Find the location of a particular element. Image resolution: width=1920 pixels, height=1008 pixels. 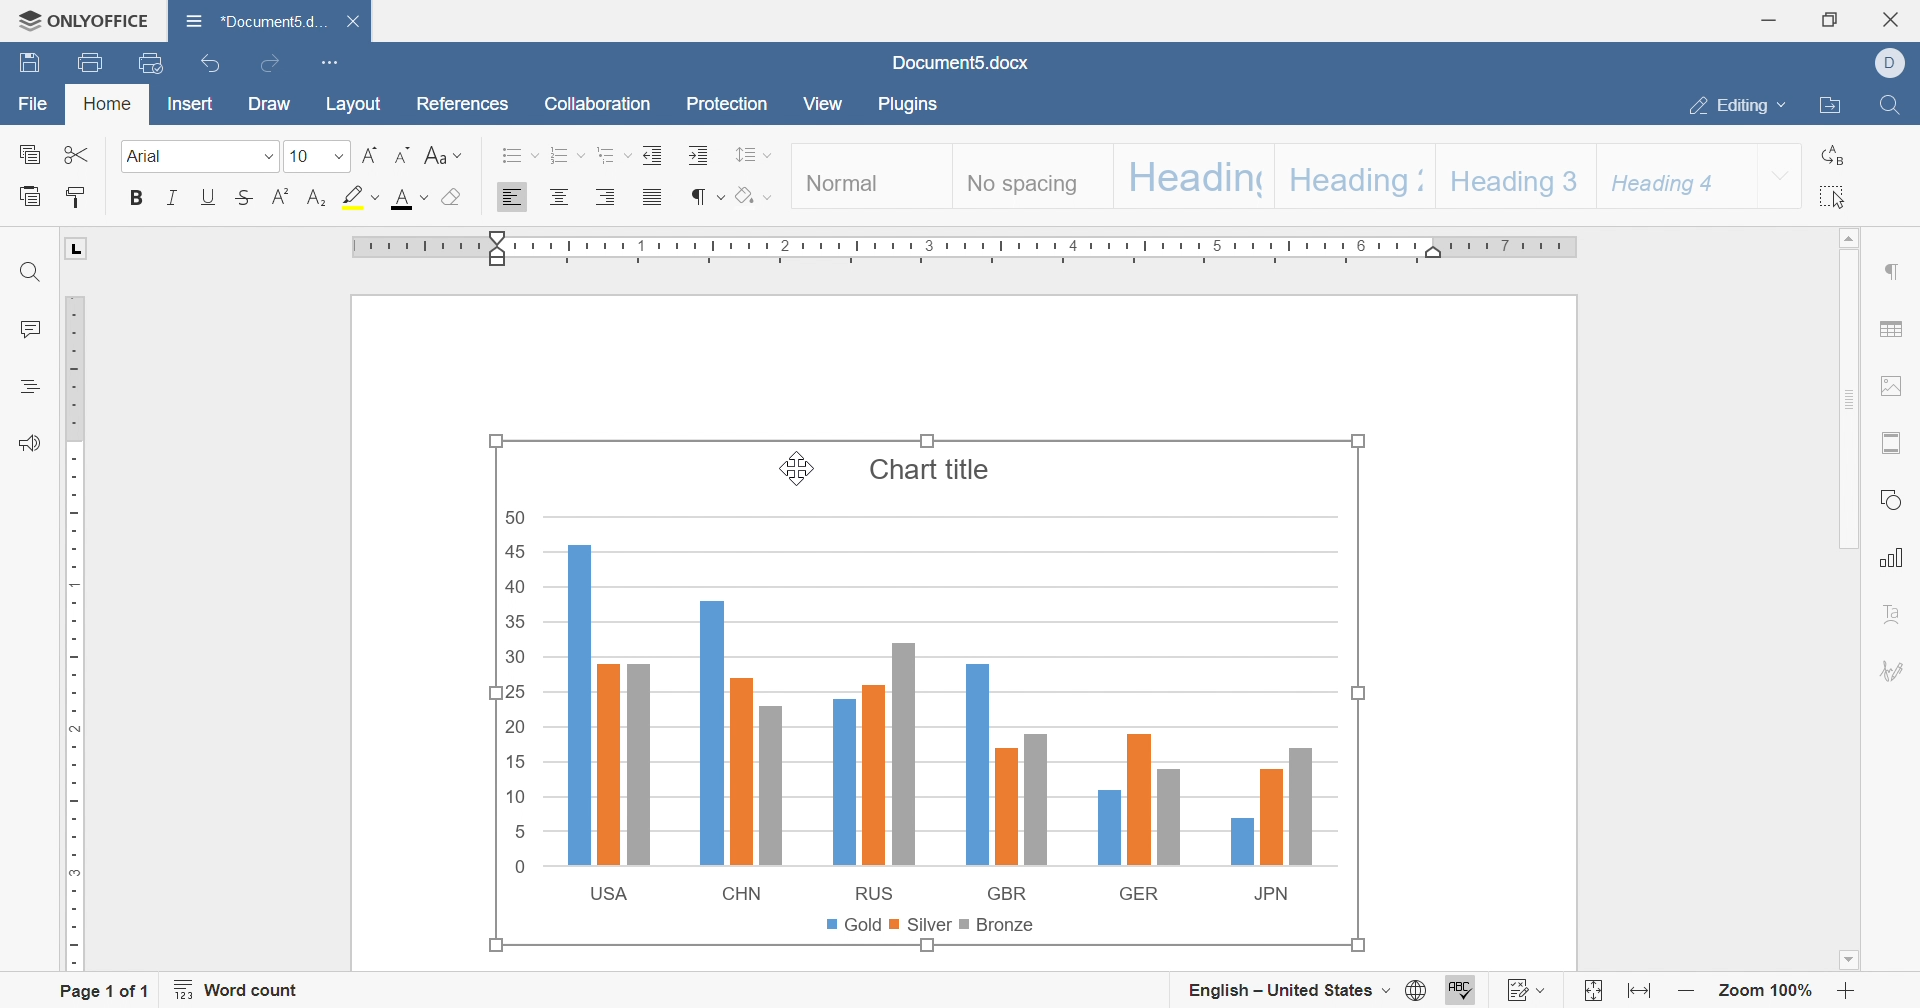

Change case is located at coordinates (443, 155).